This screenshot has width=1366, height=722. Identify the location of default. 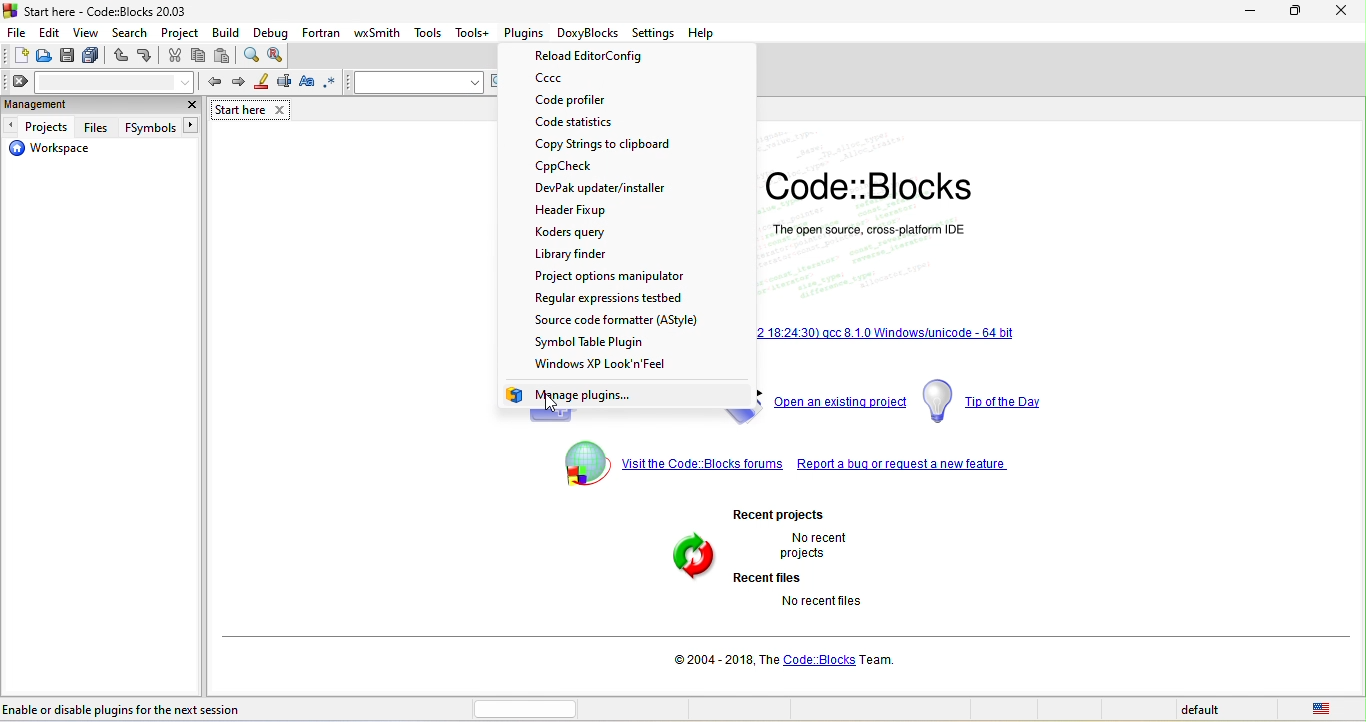
(1203, 711).